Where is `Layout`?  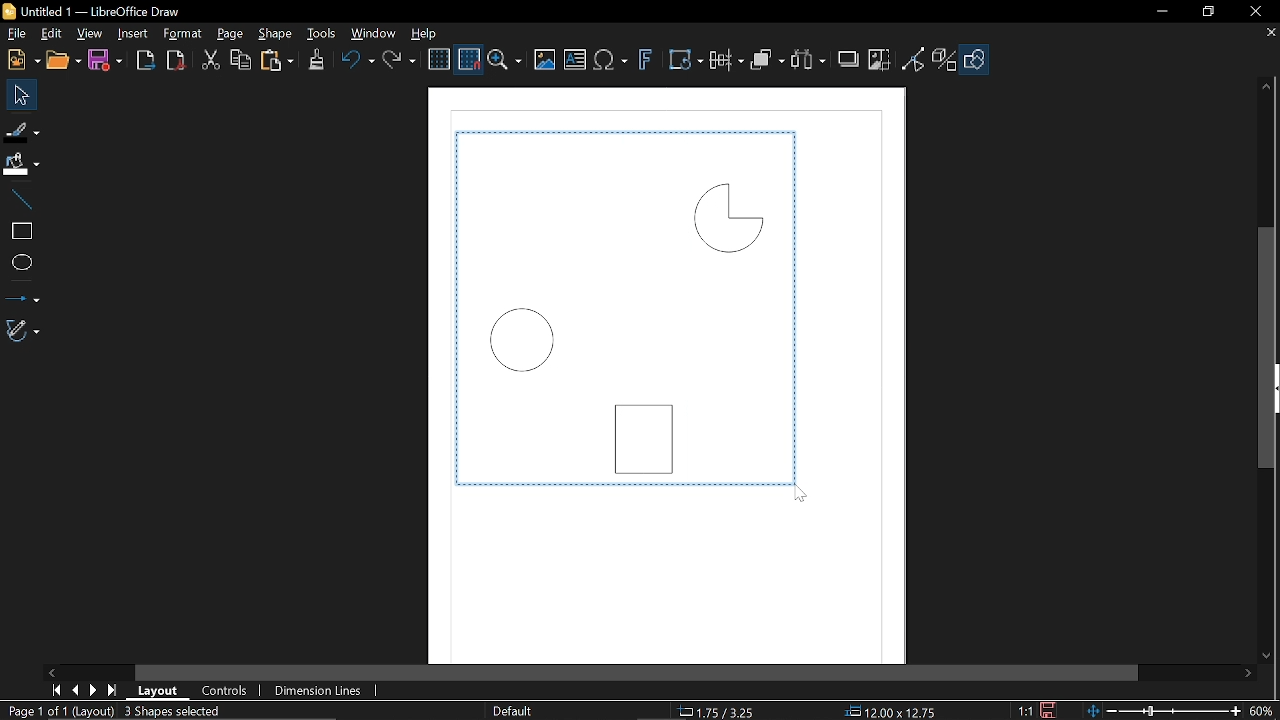 Layout is located at coordinates (158, 691).